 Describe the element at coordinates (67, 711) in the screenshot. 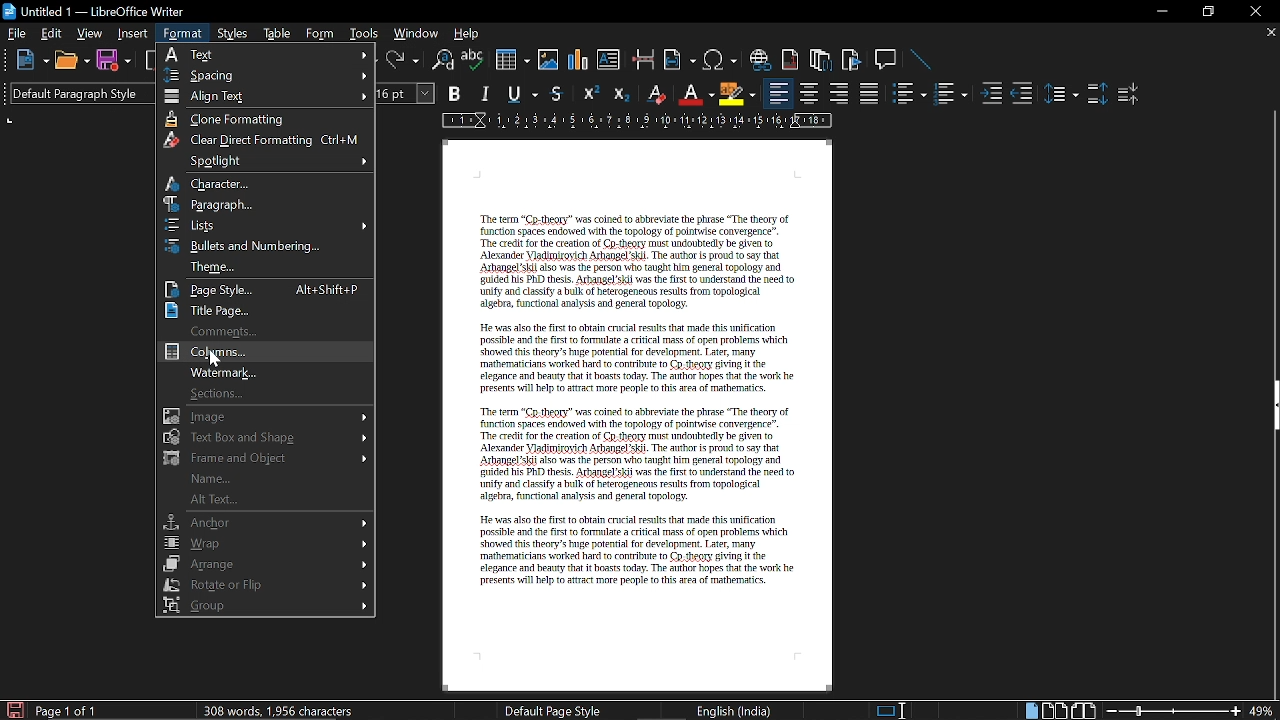

I see `current page (Page 1 of 1)` at that location.